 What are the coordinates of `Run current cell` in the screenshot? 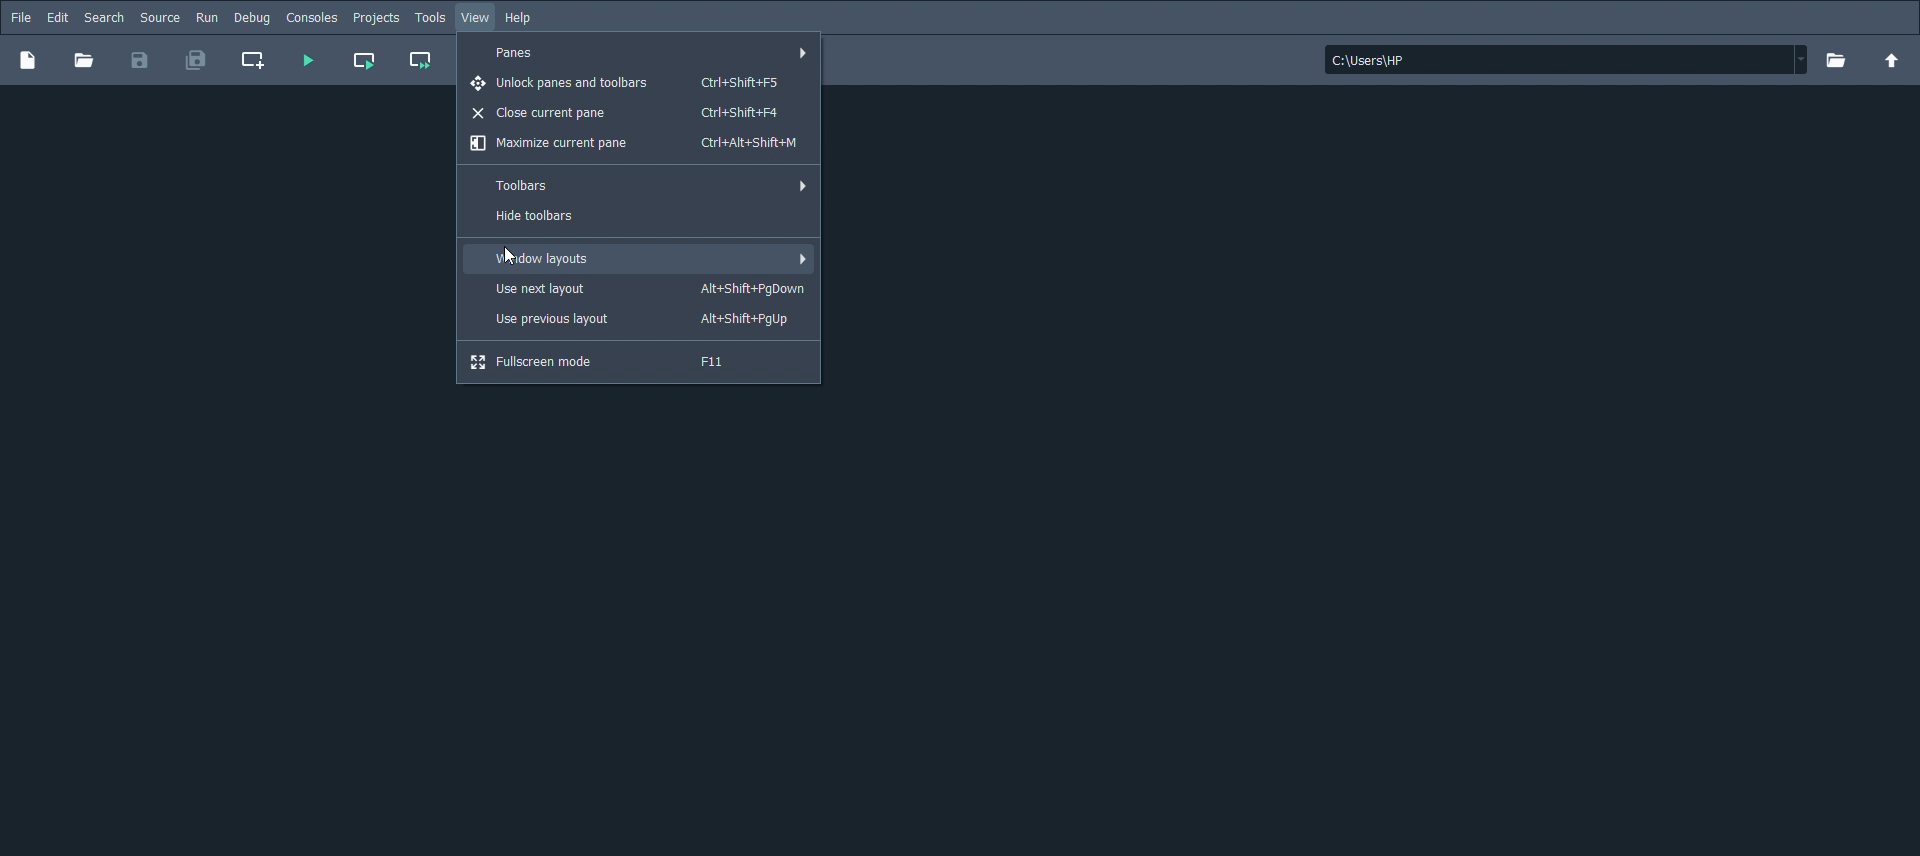 It's located at (365, 59).